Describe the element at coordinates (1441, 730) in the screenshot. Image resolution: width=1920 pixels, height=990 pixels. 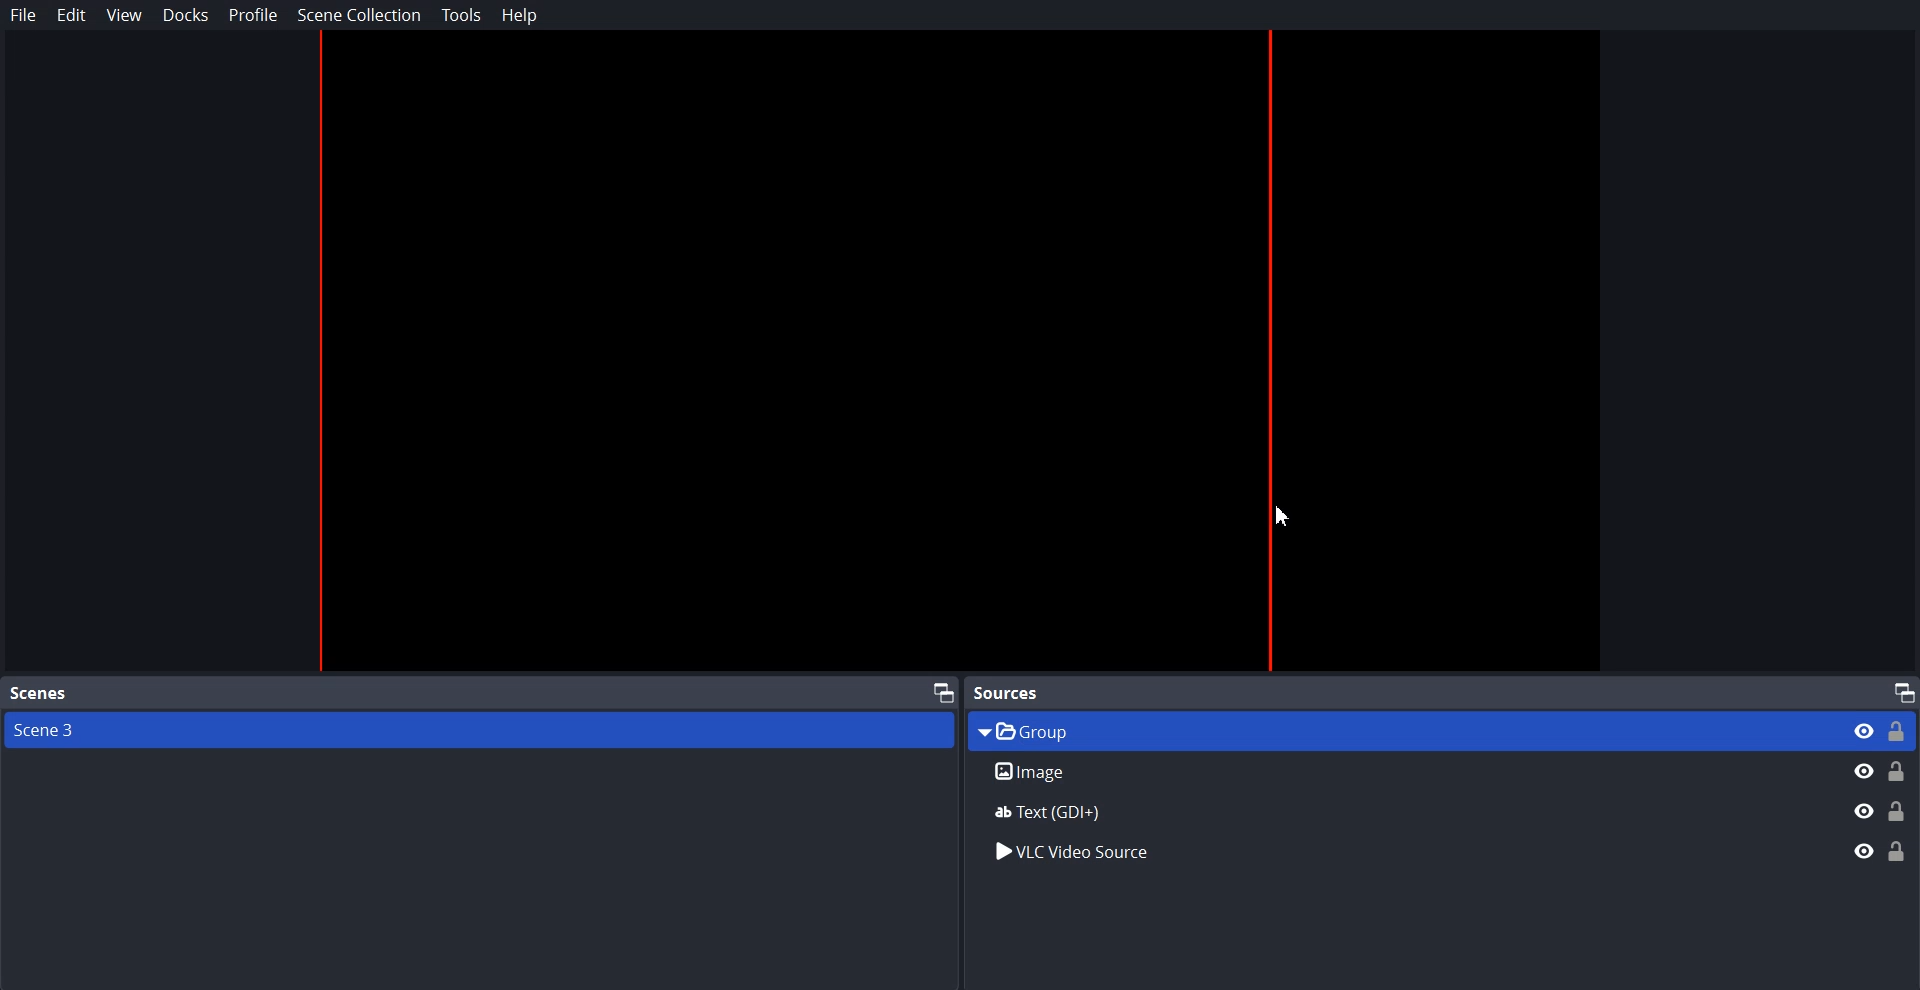
I see `Group` at that location.